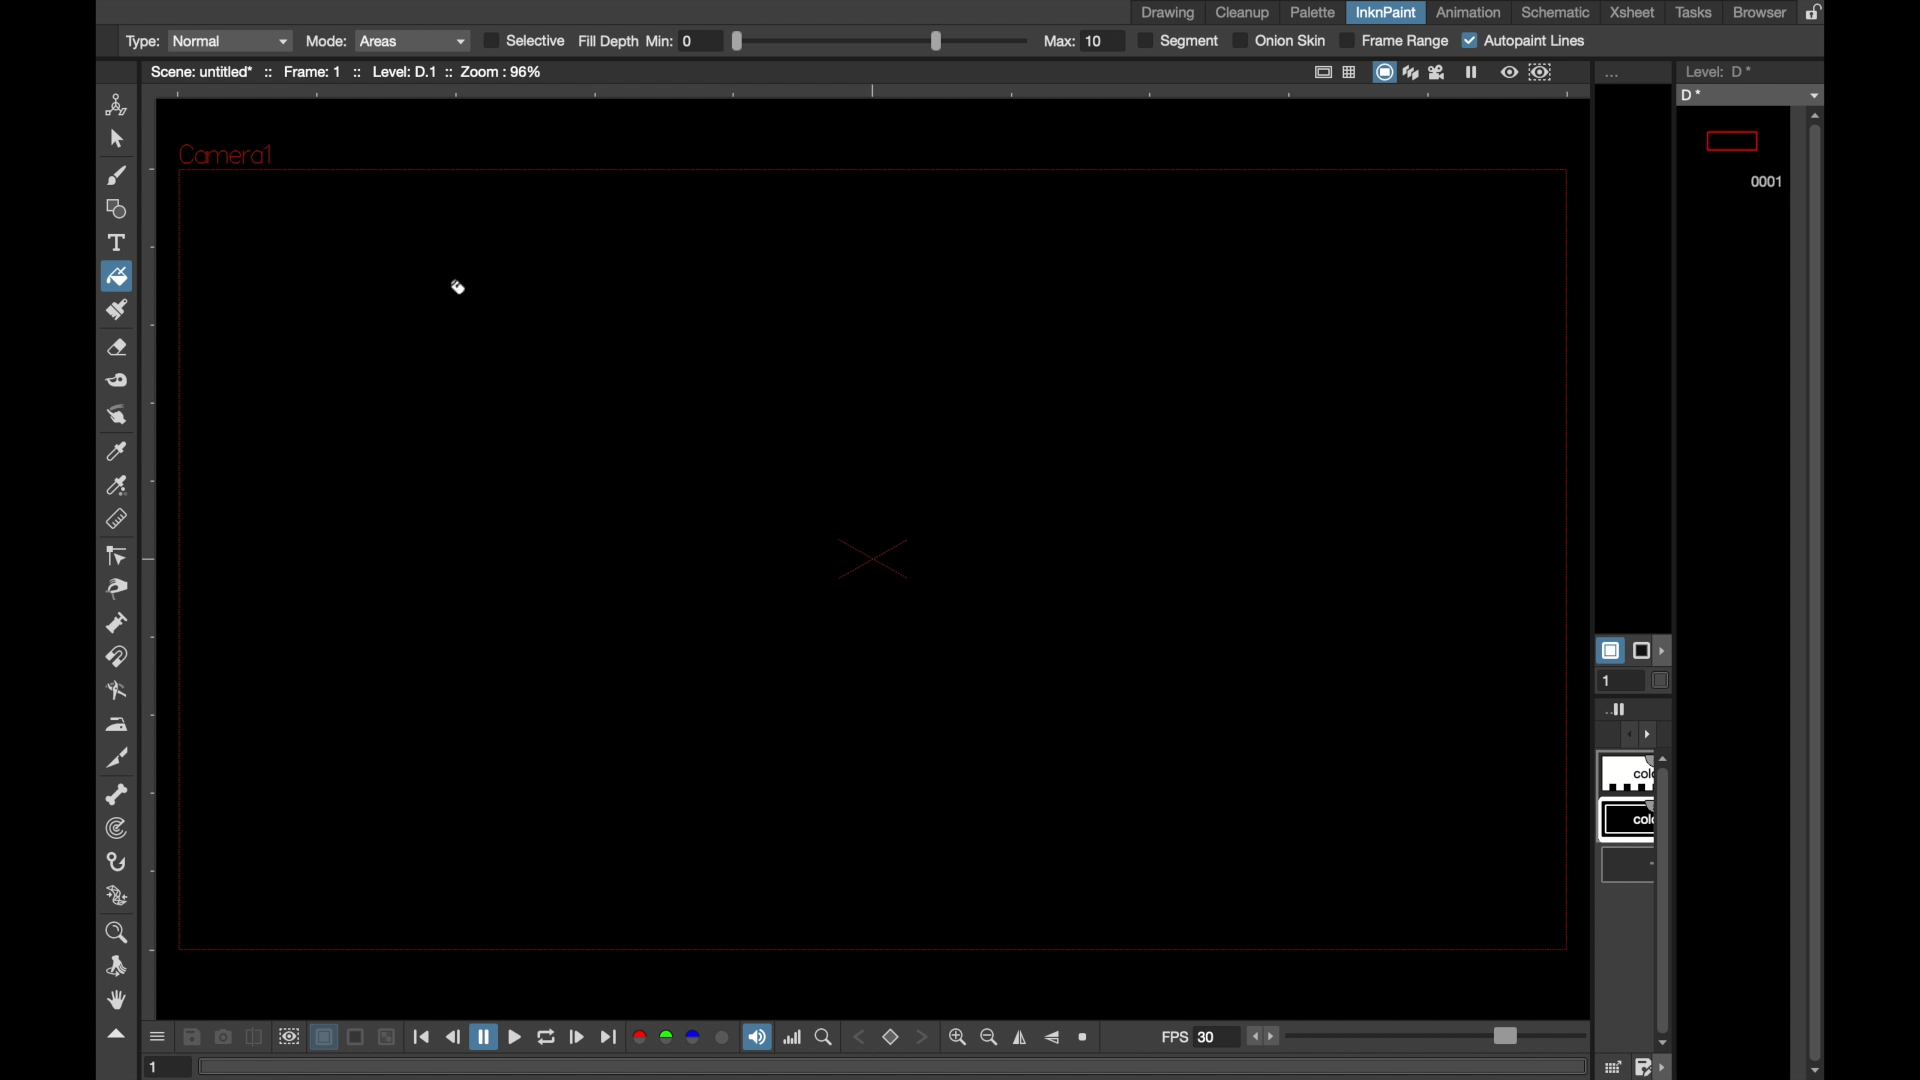  I want to click on color picker tool, so click(116, 450).